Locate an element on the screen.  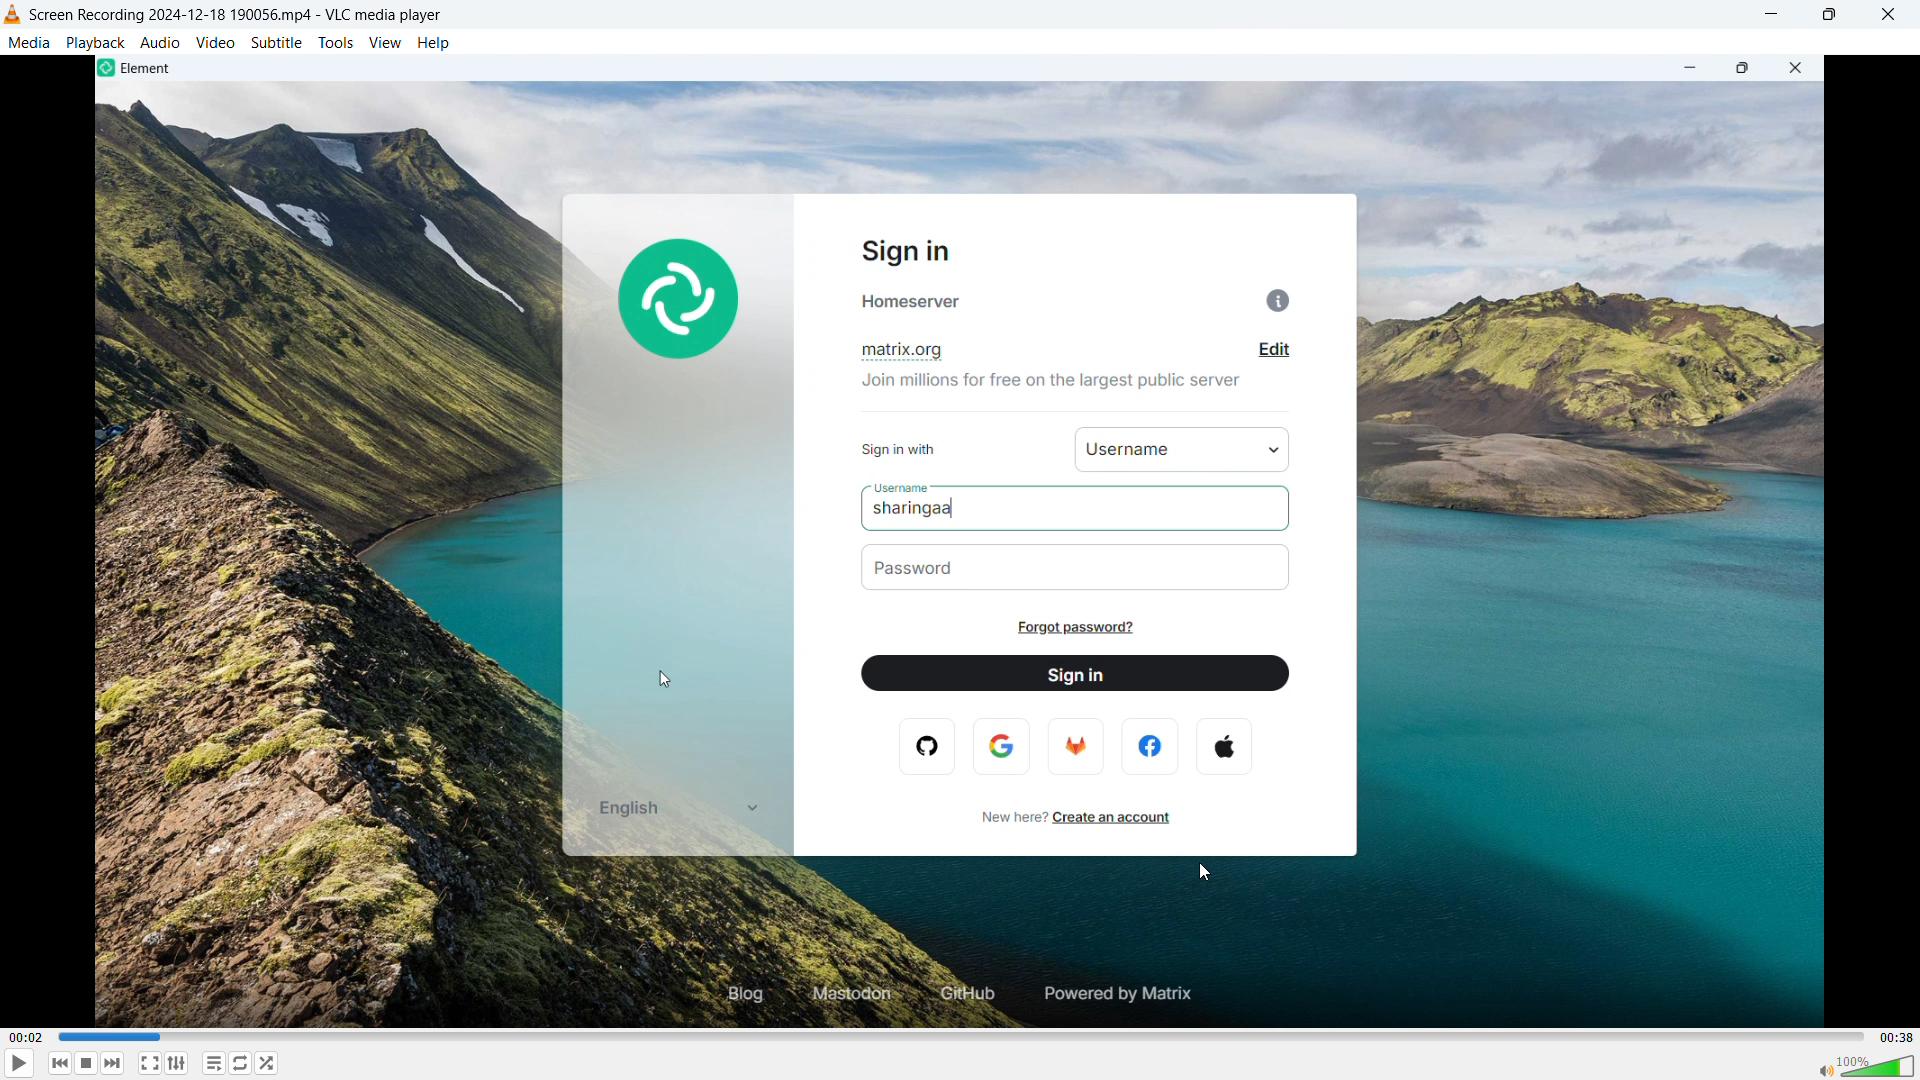
Toggle between loop all, loop one & no loop  is located at coordinates (241, 1062).